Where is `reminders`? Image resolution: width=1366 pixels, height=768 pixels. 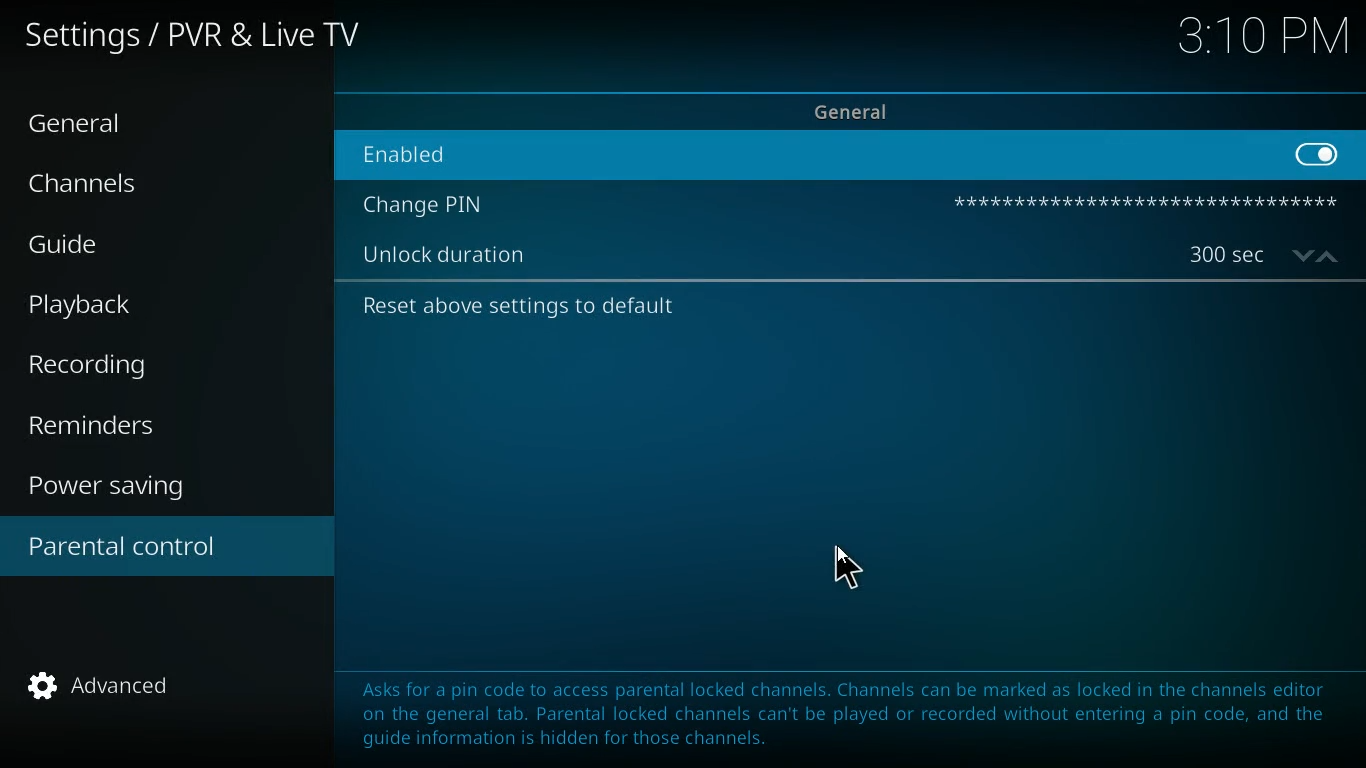
reminders is located at coordinates (101, 427).